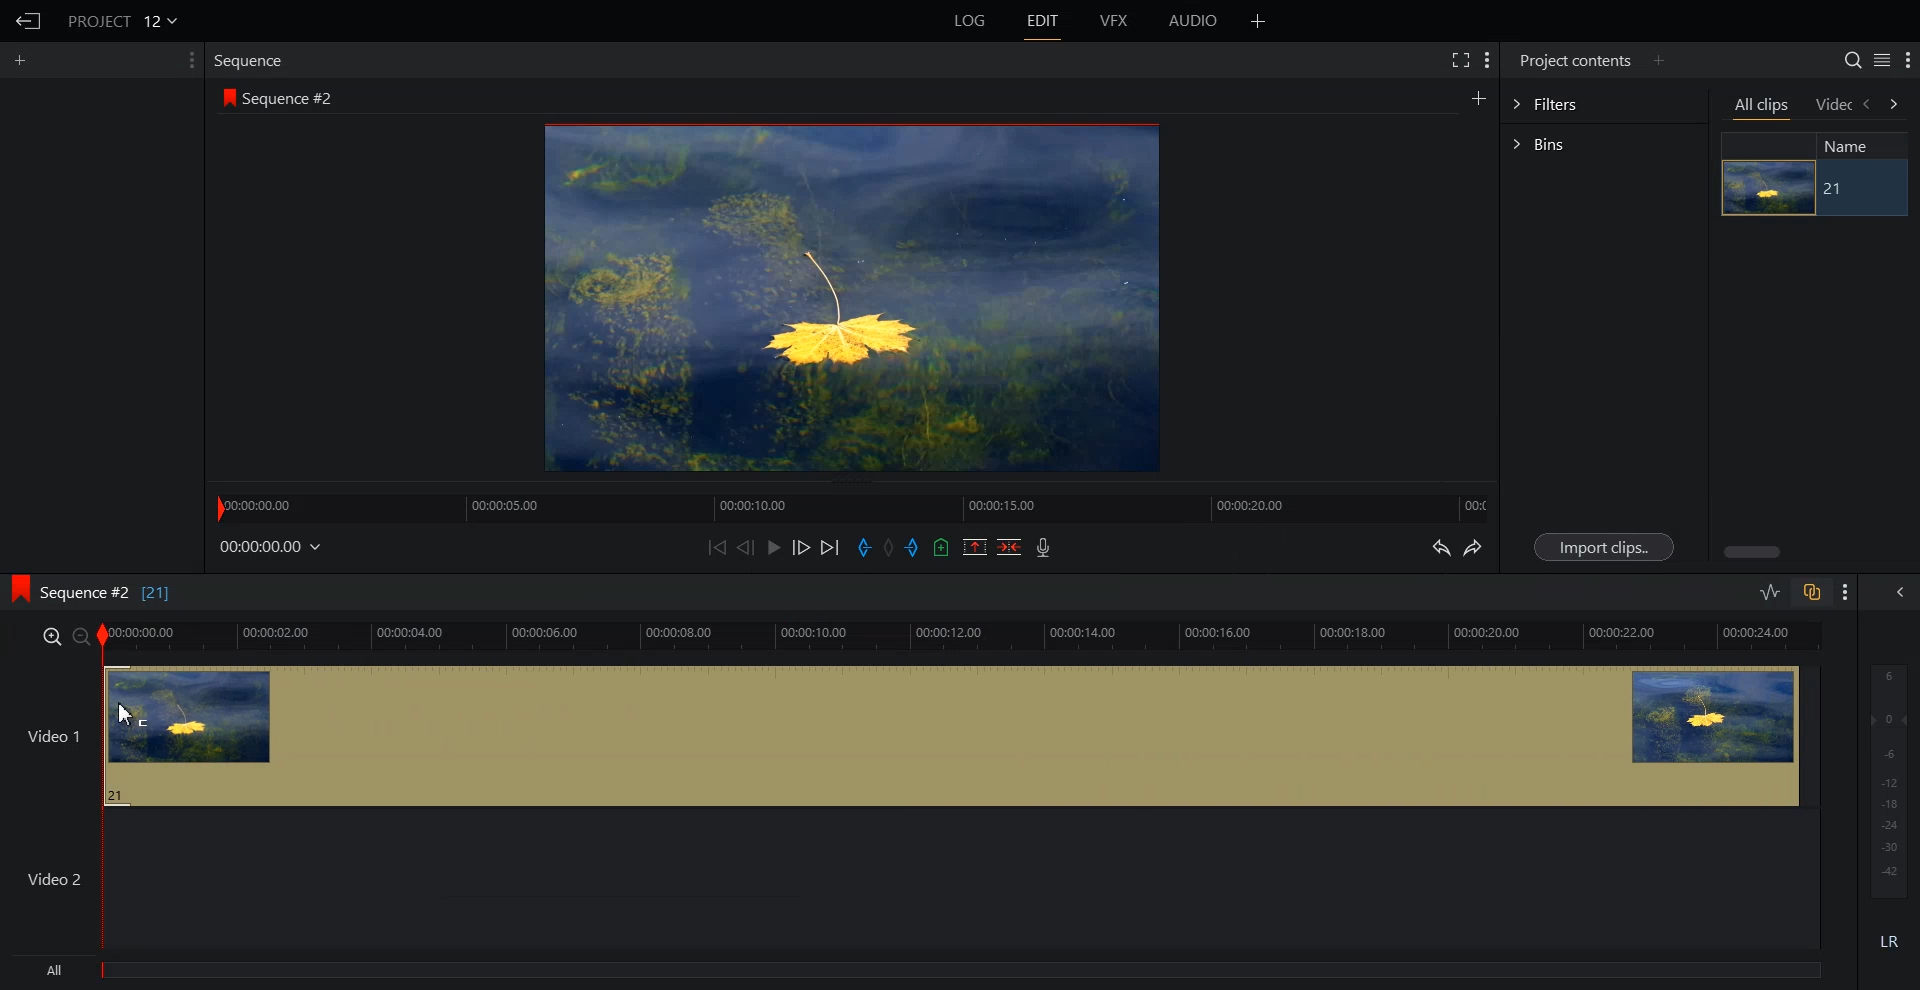  What do you see at coordinates (225, 98) in the screenshot?
I see `logo` at bounding box center [225, 98].